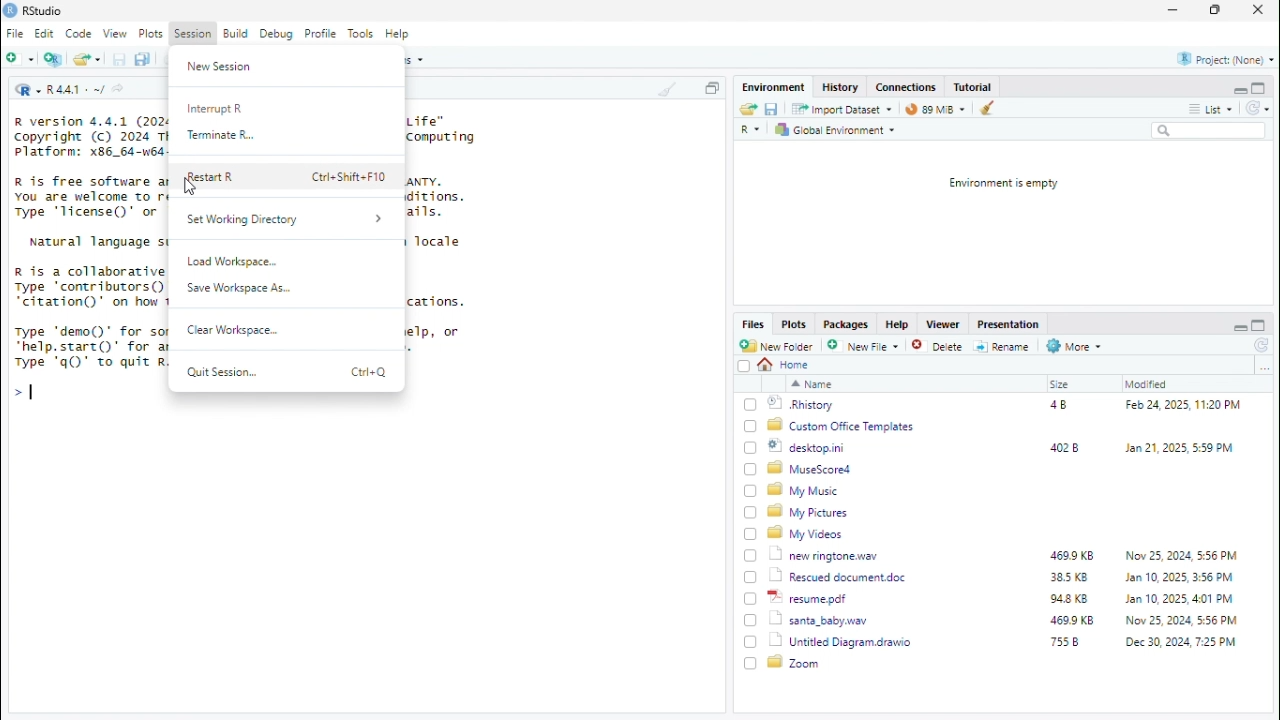 The height and width of the screenshot is (720, 1280). I want to click on Arrow , so click(17, 391).